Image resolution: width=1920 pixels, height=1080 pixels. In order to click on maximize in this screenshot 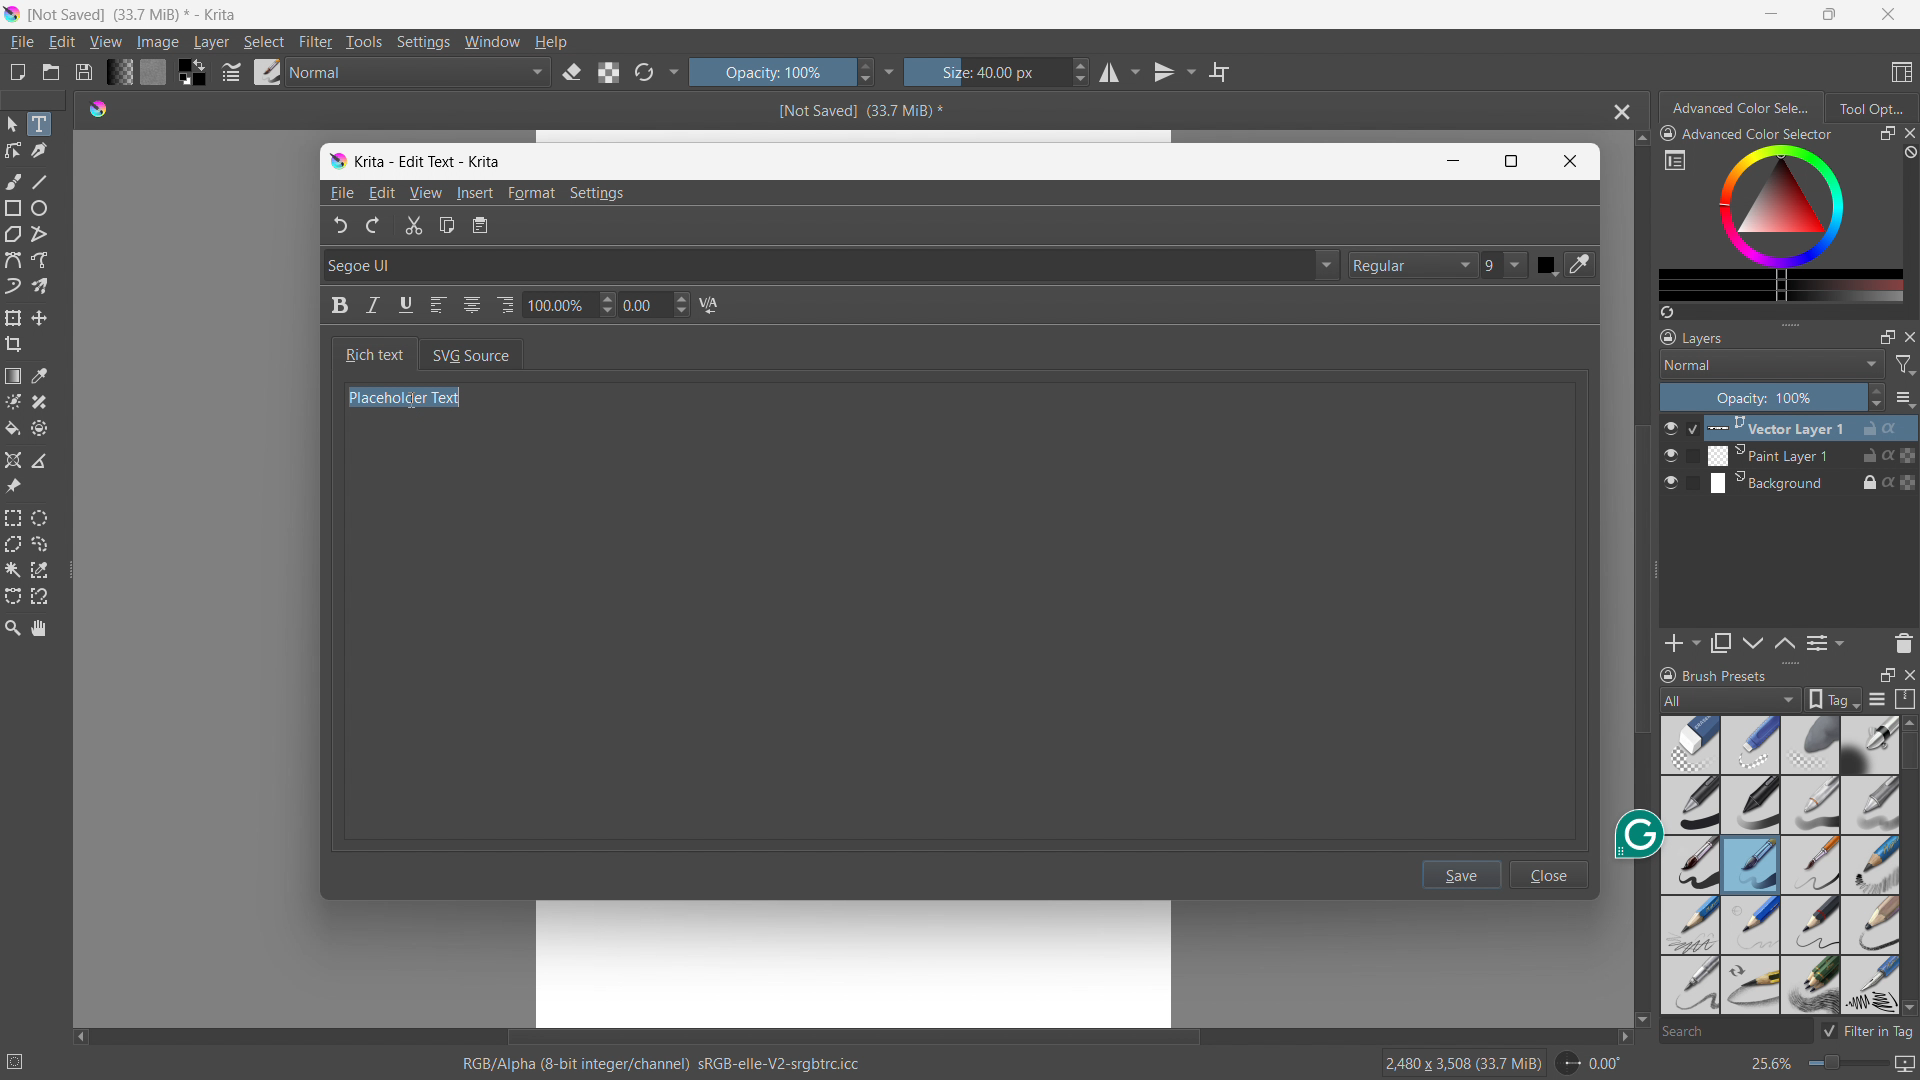, I will do `click(1887, 336)`.